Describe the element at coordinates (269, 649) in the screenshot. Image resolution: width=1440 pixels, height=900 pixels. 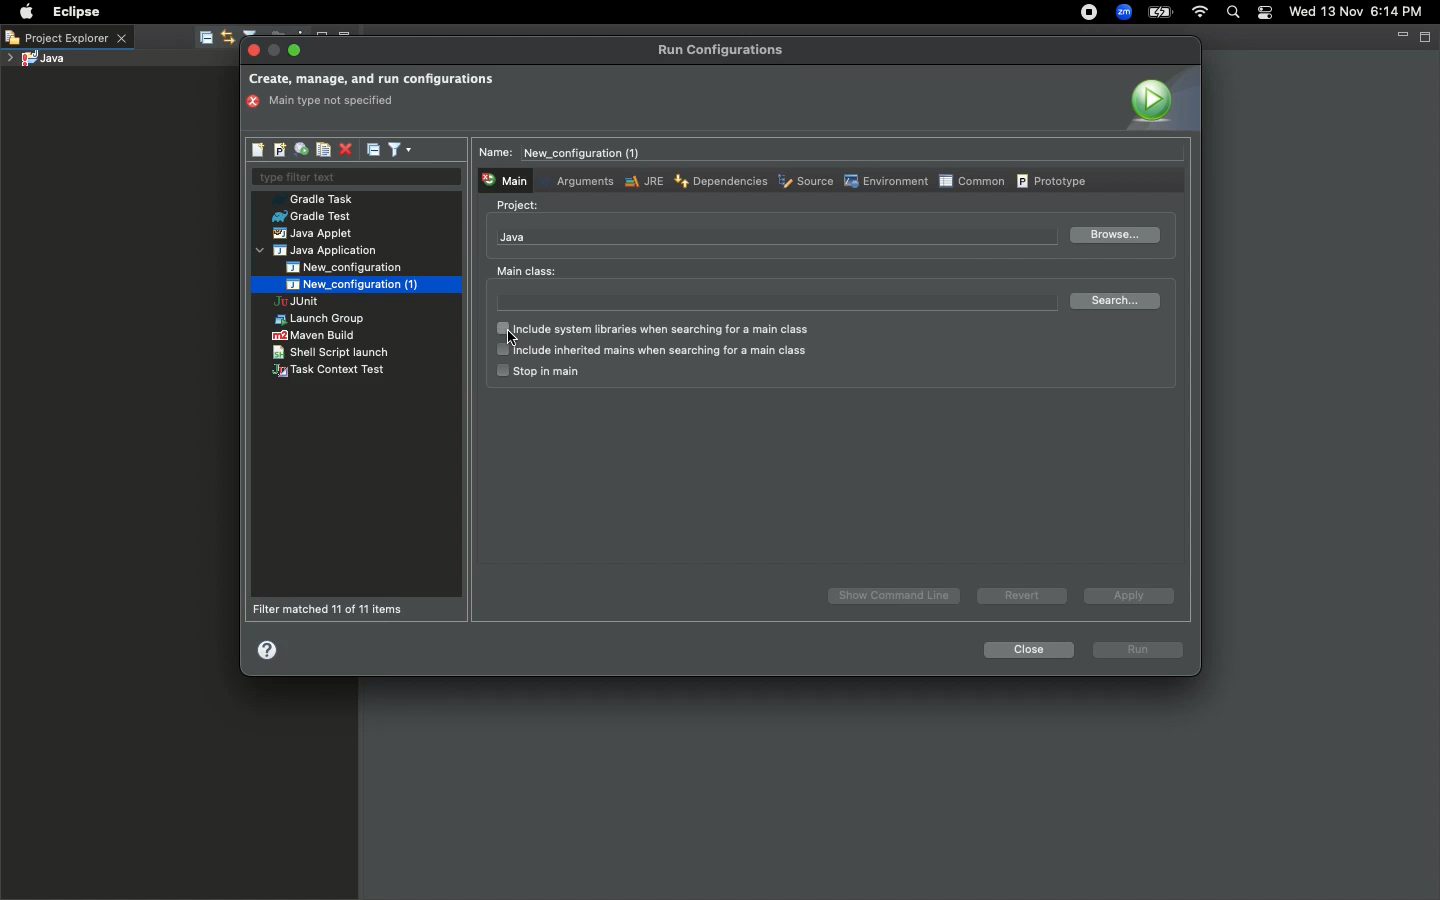
I see `Help` at that location.